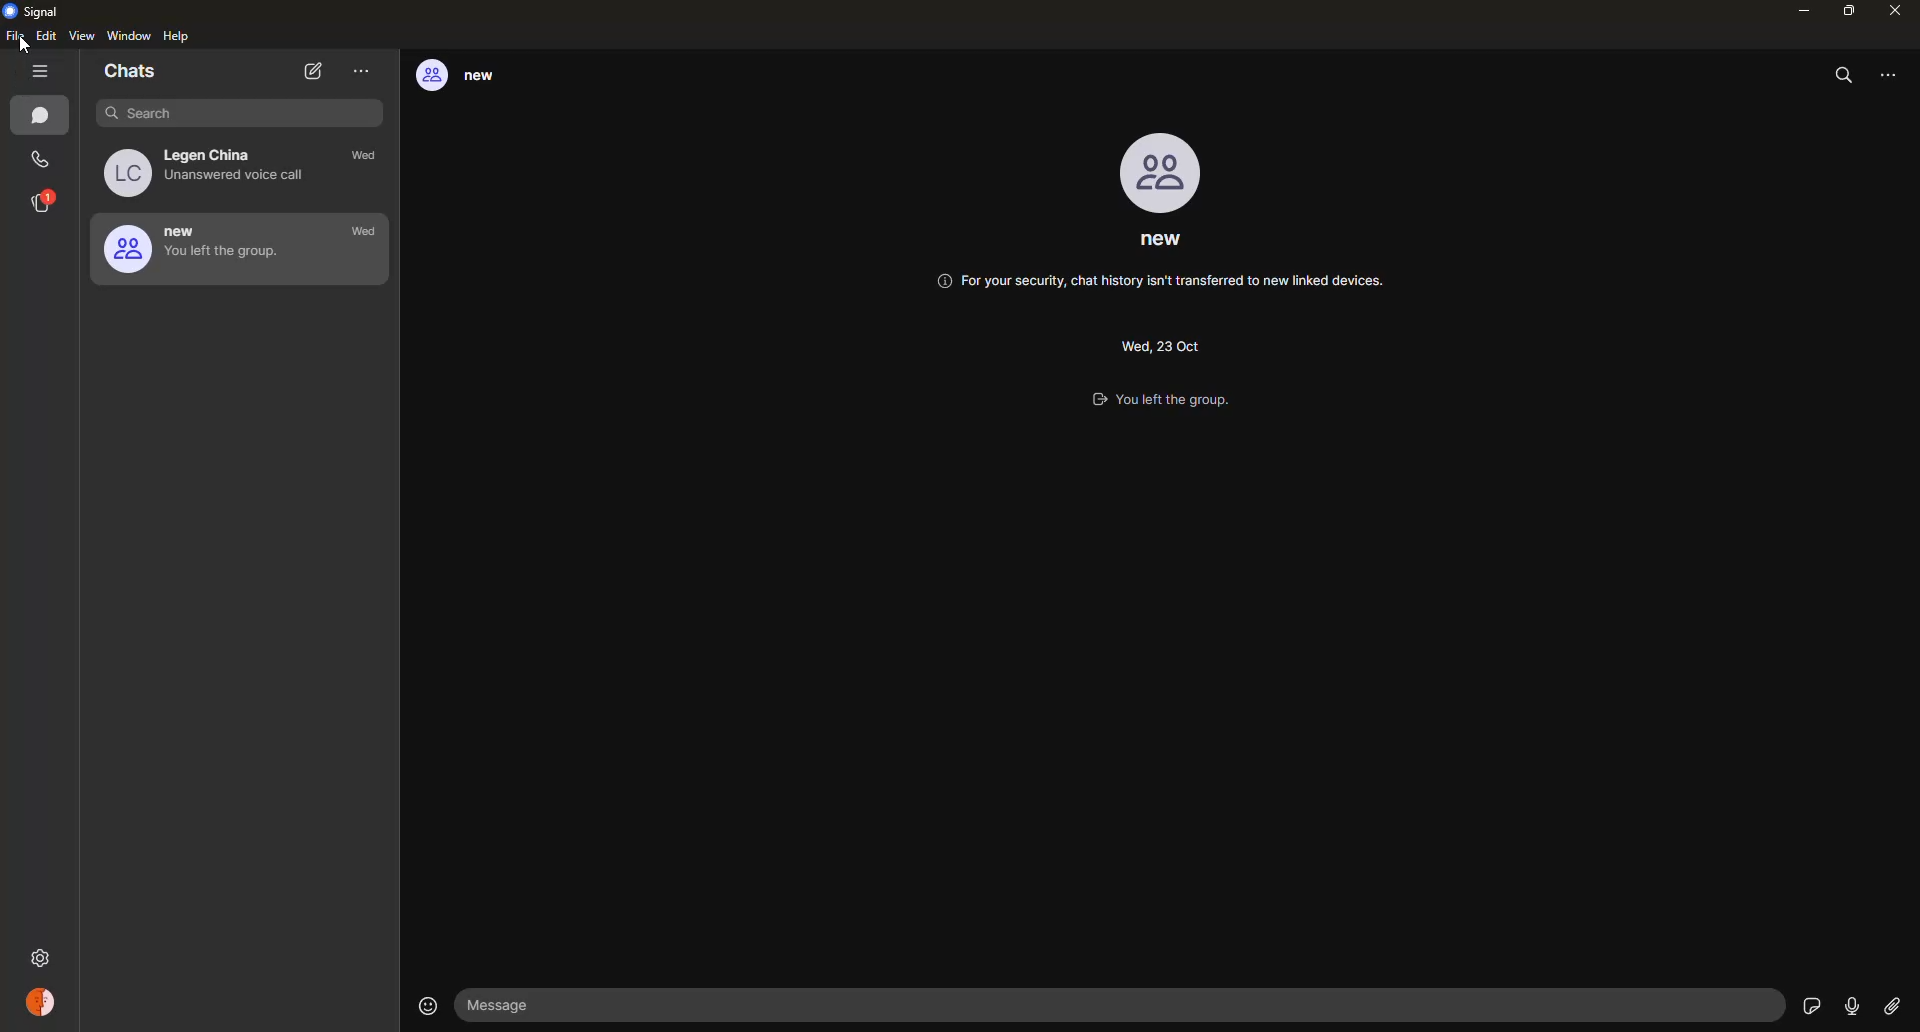  Describe the element at coordinates (20, 45) in the screenshot. I see `cursor` at that location.